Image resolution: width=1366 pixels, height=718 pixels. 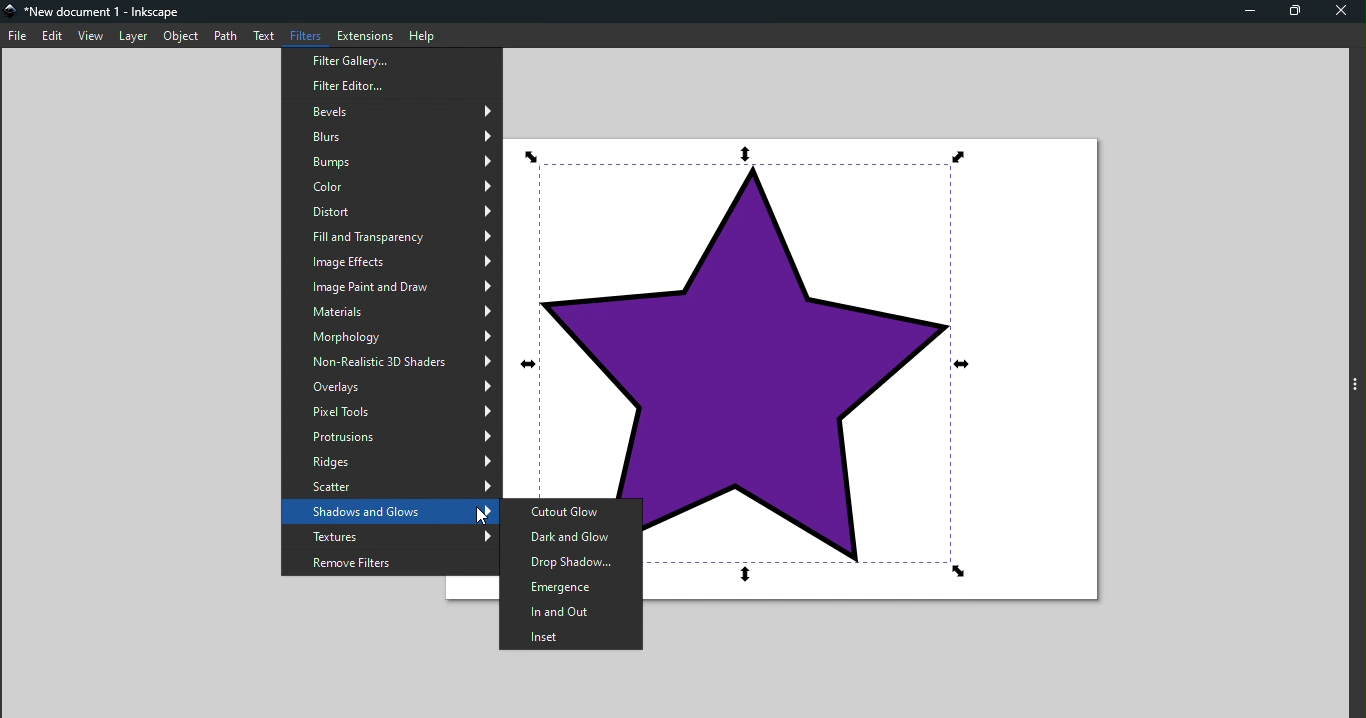 What do you see at coordinates (391, 60) in the screenshot?
I see `Filter Gallery` at bounding box center [391, 60].